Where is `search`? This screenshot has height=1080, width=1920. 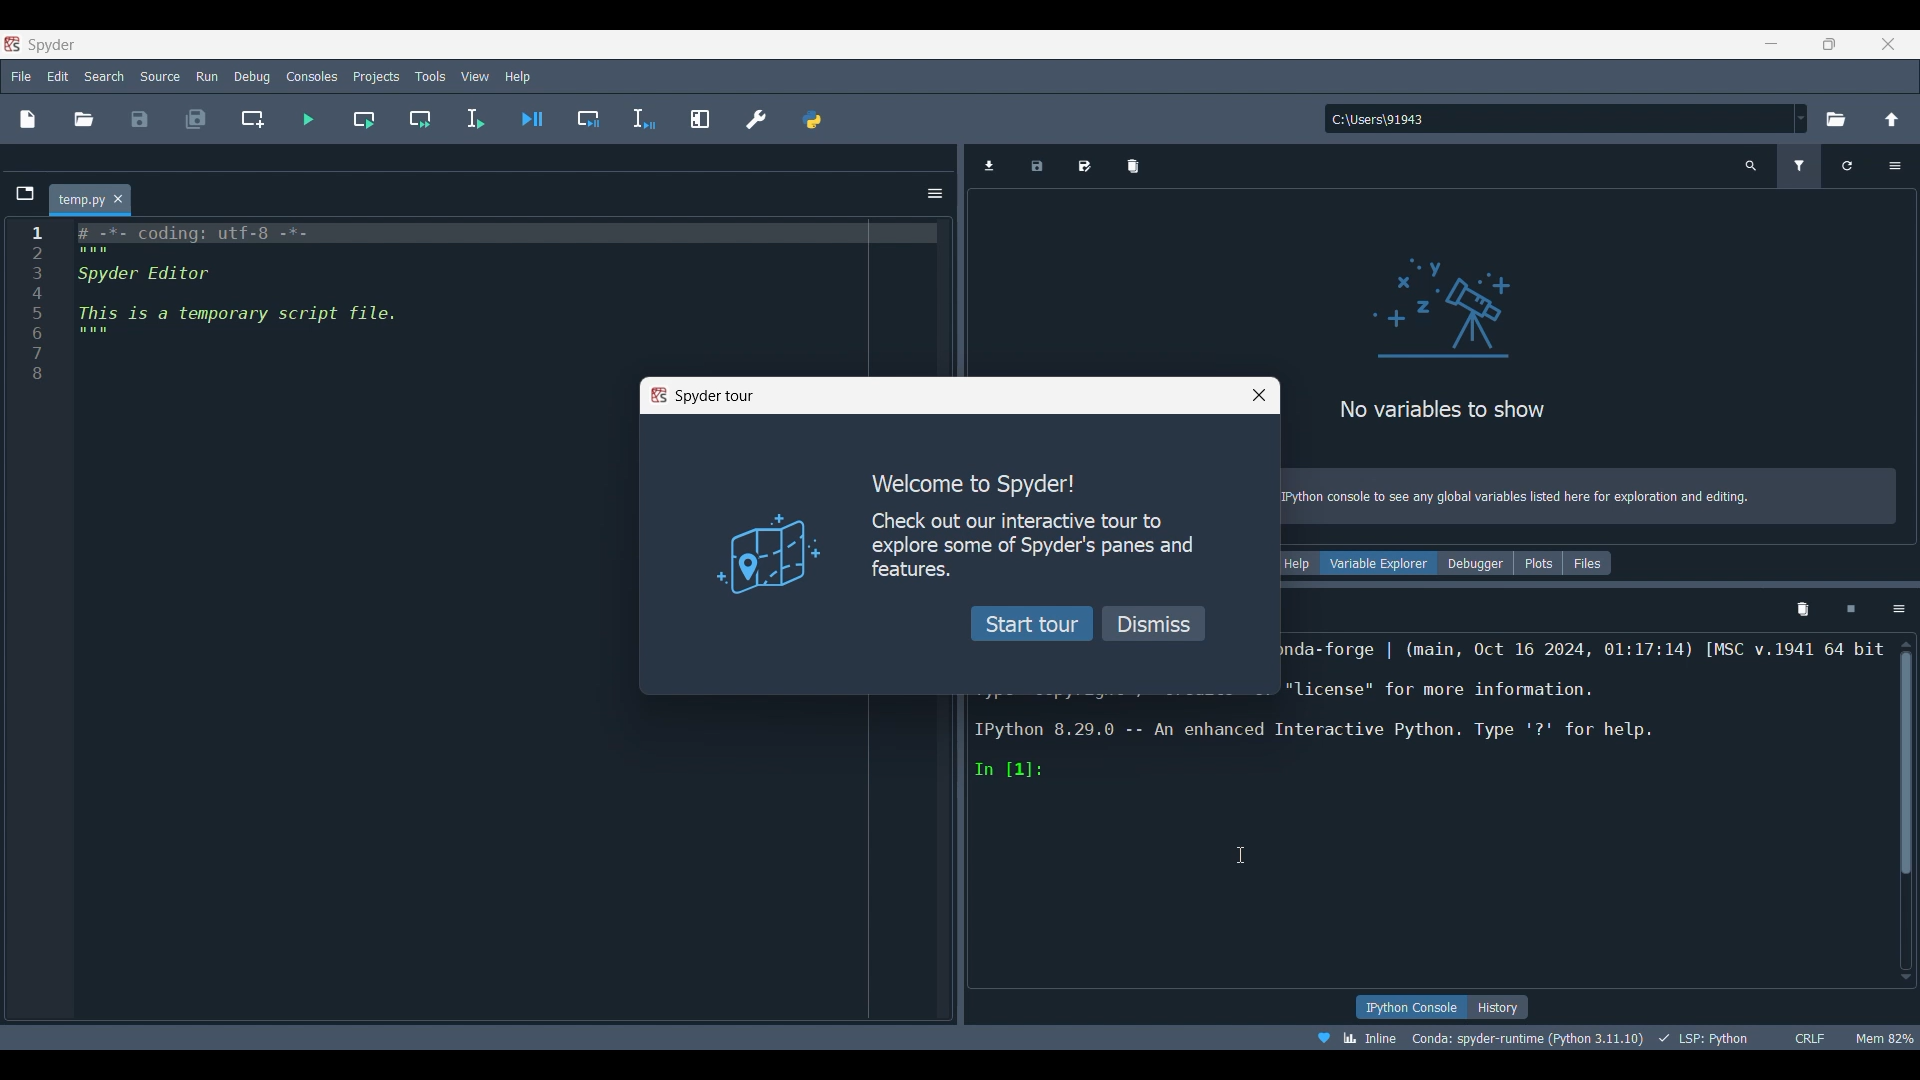 search is located at coordinates (1755, 169).